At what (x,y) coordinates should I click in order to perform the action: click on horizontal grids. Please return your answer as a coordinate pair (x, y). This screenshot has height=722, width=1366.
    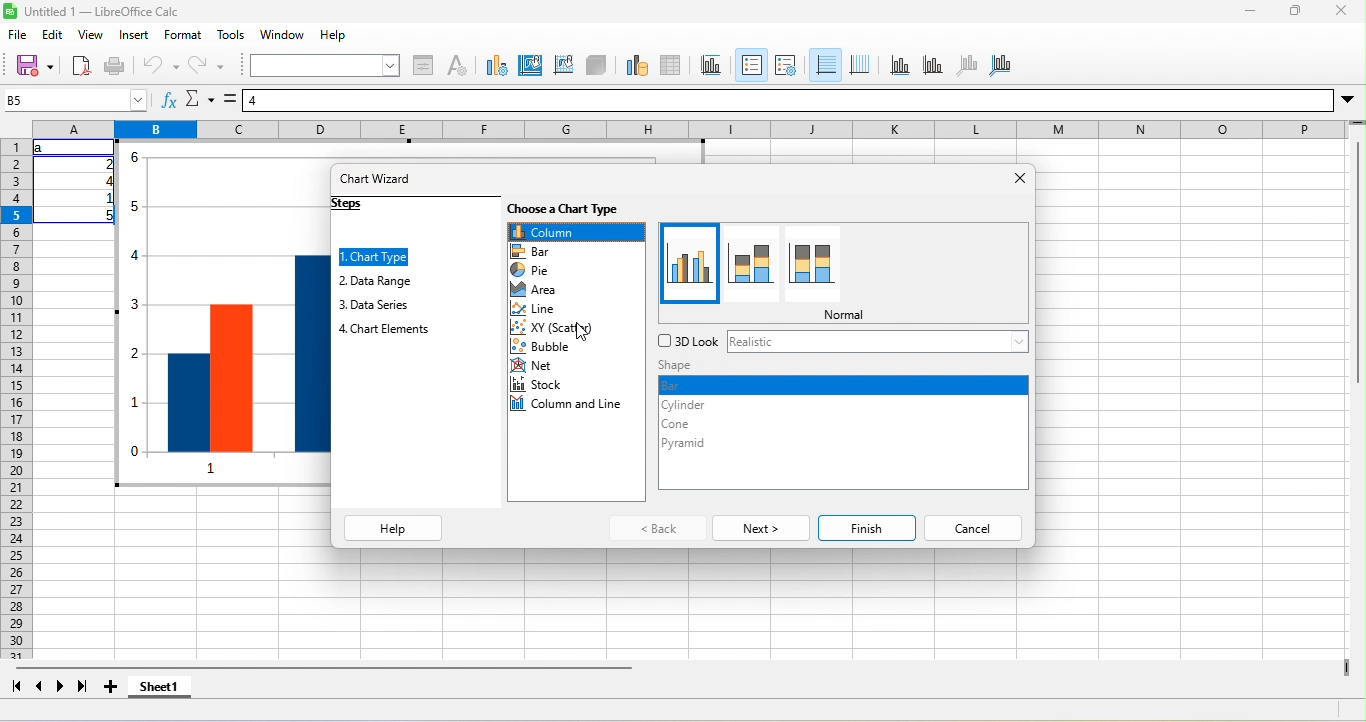
    Looking at the image, I should click on (826, 66).